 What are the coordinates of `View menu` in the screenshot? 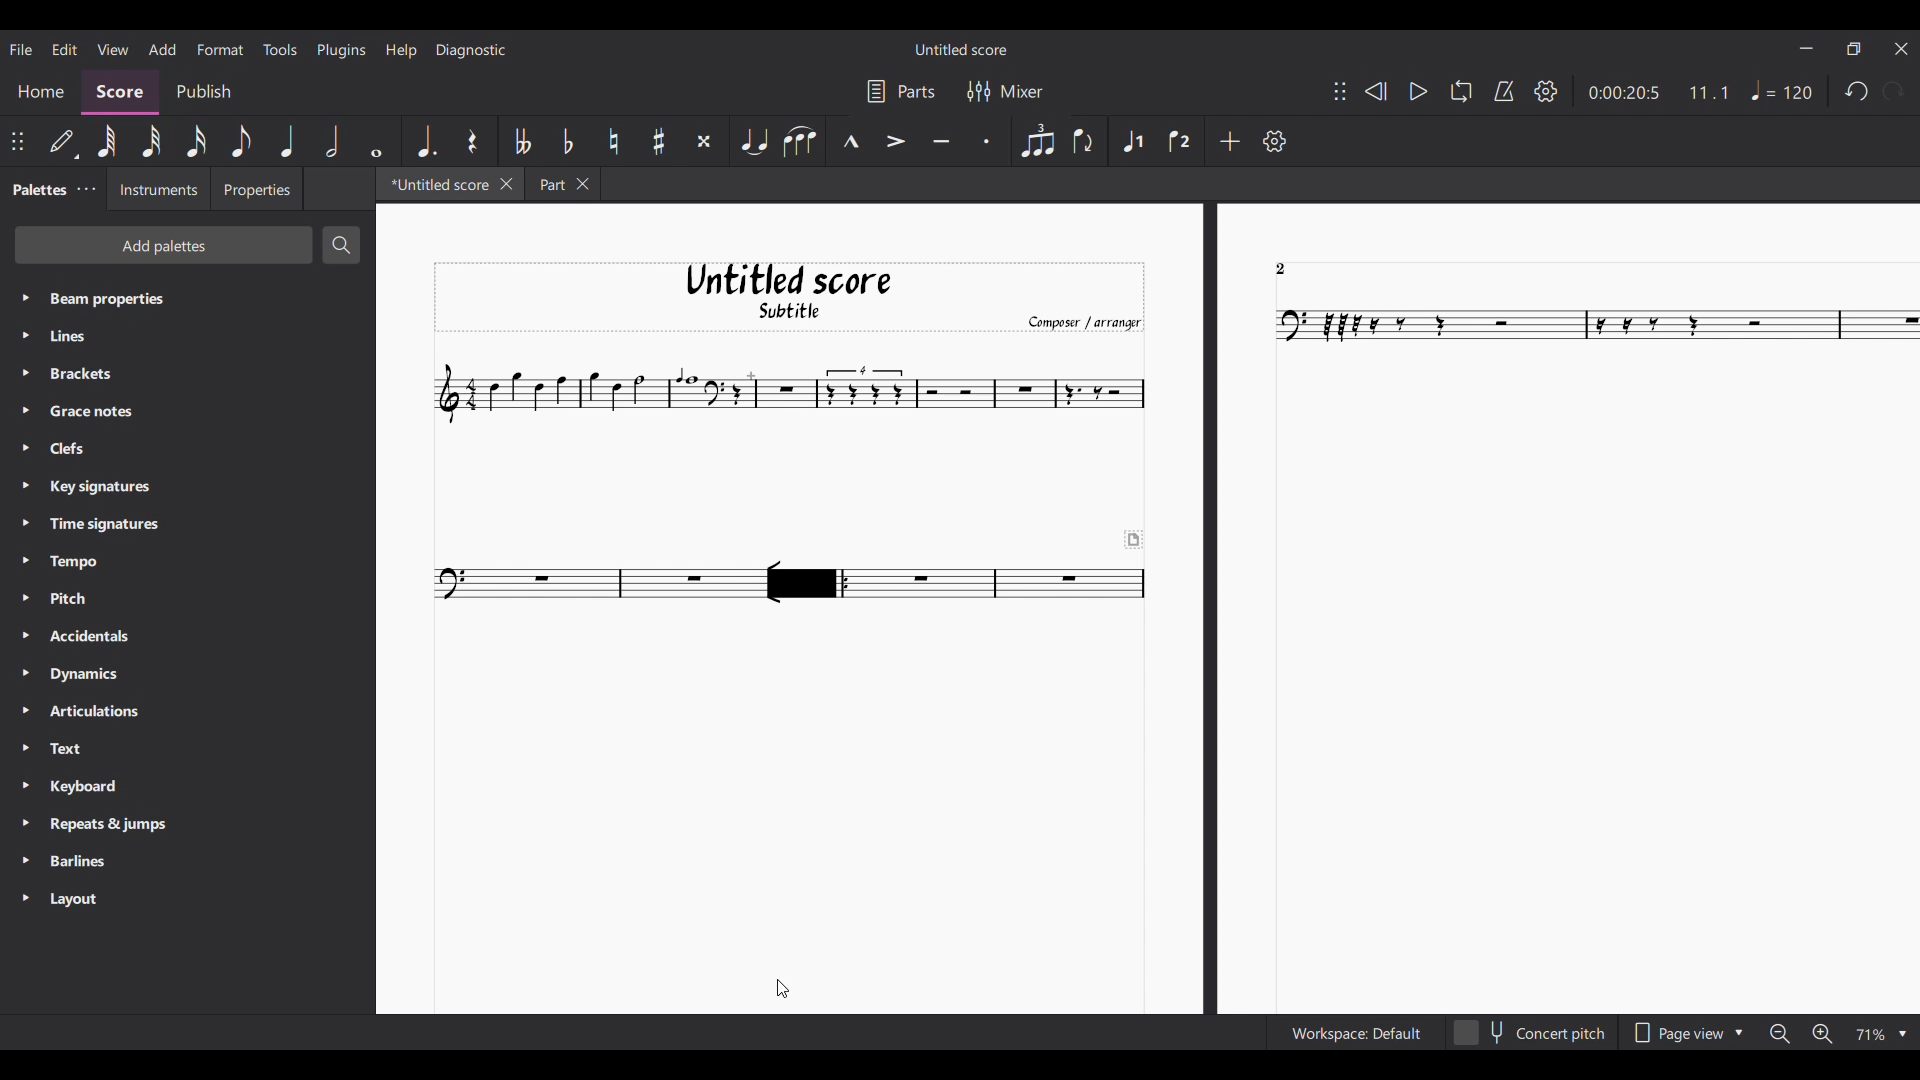 It's located at (113, 50).